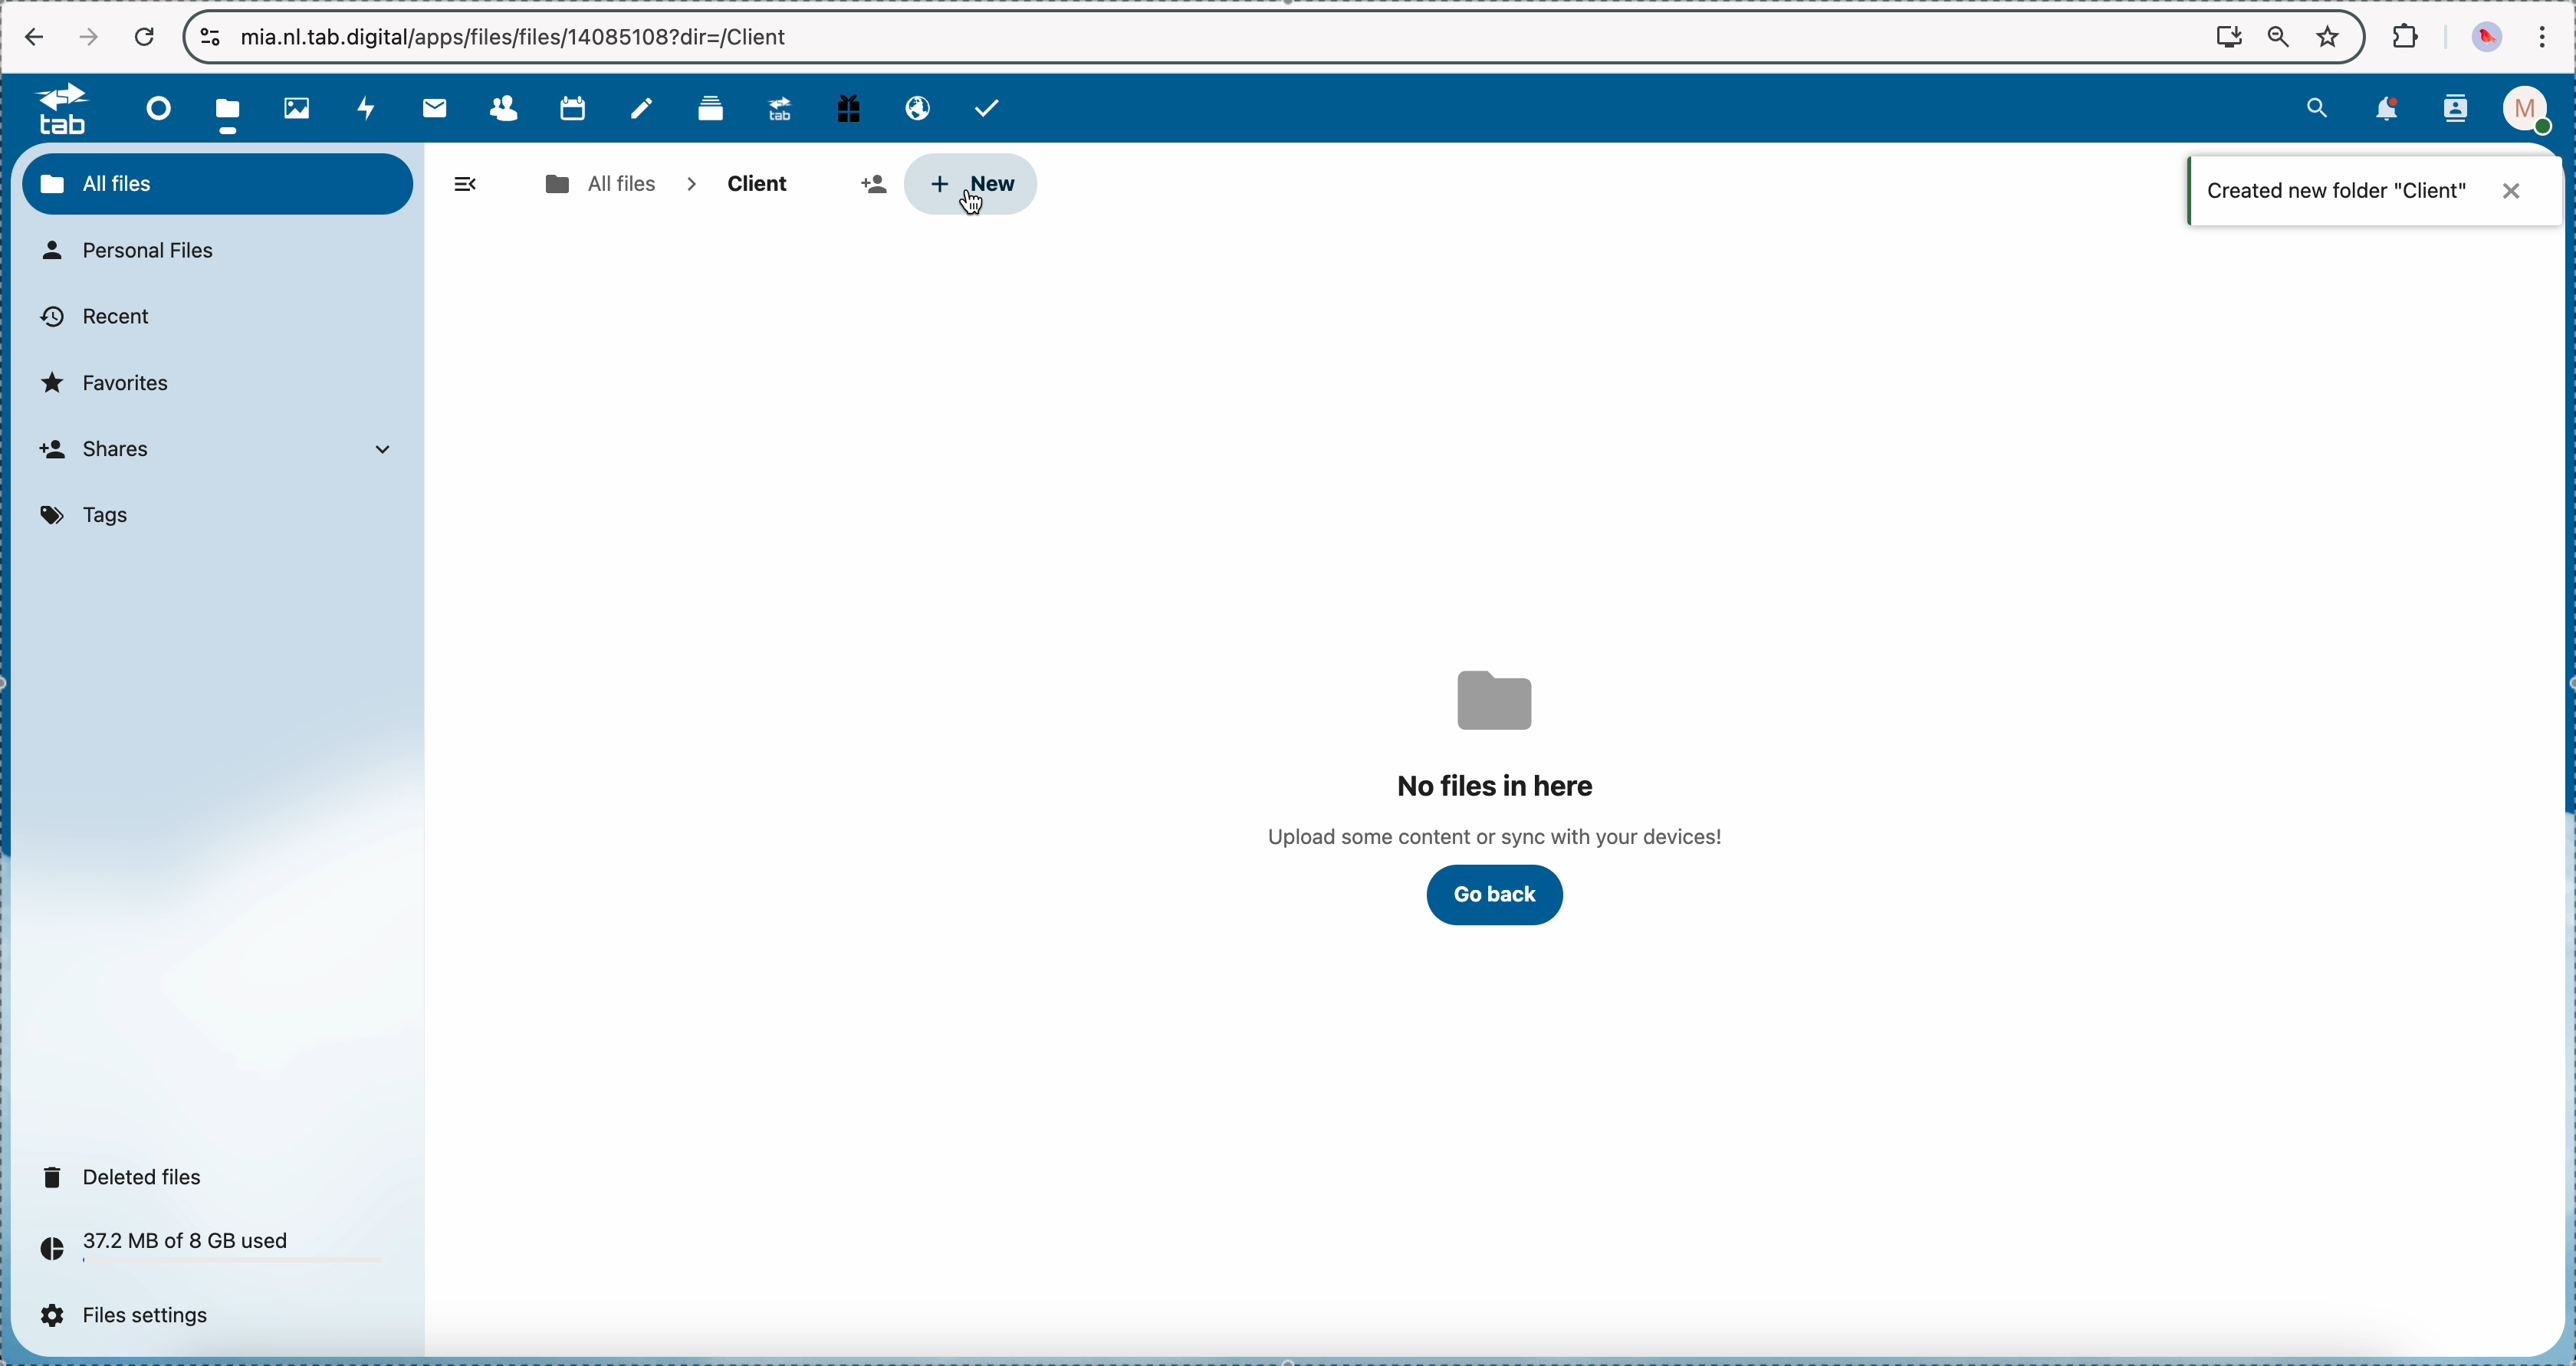 The width and height of the screenshot is (2576, 1366). What do you see at coordinates (94, 318) in the screenshot?
I see `recent` at bounding box center [94, 318].